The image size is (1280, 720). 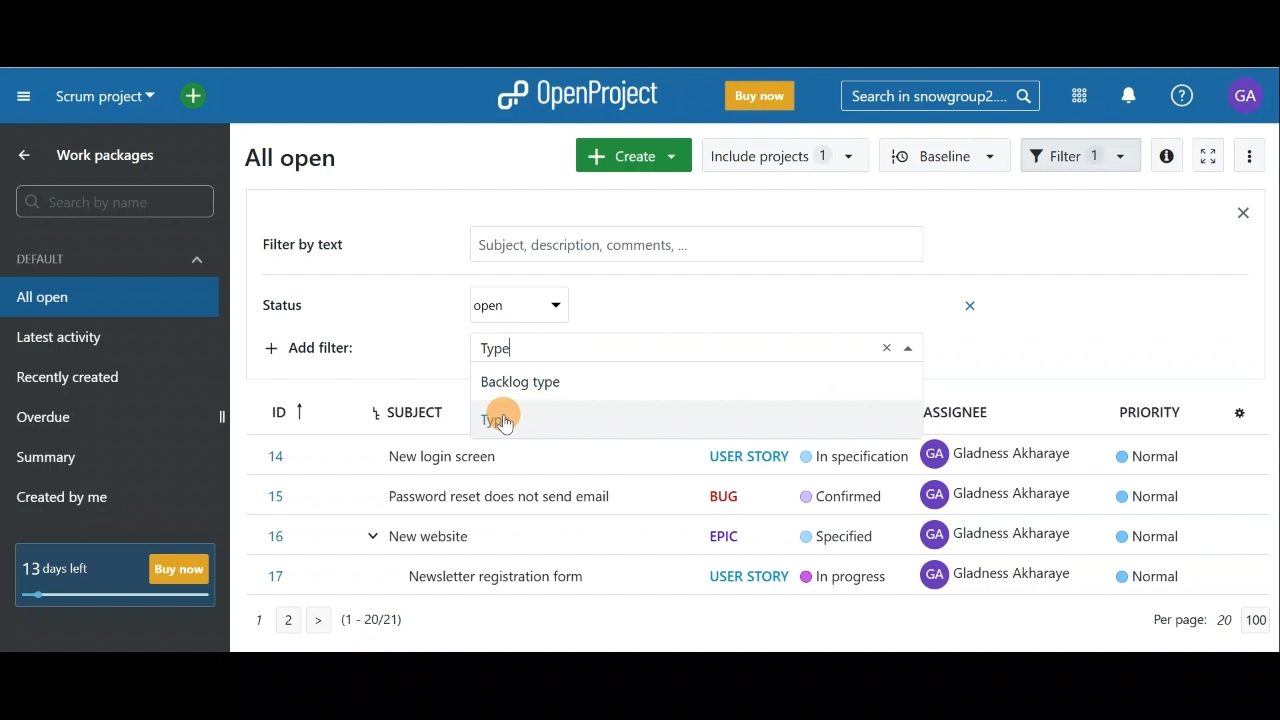 What do you see at coordinates (764, 99) in the screenshot?
I see `Buy now` at bounding box center [764, 99].